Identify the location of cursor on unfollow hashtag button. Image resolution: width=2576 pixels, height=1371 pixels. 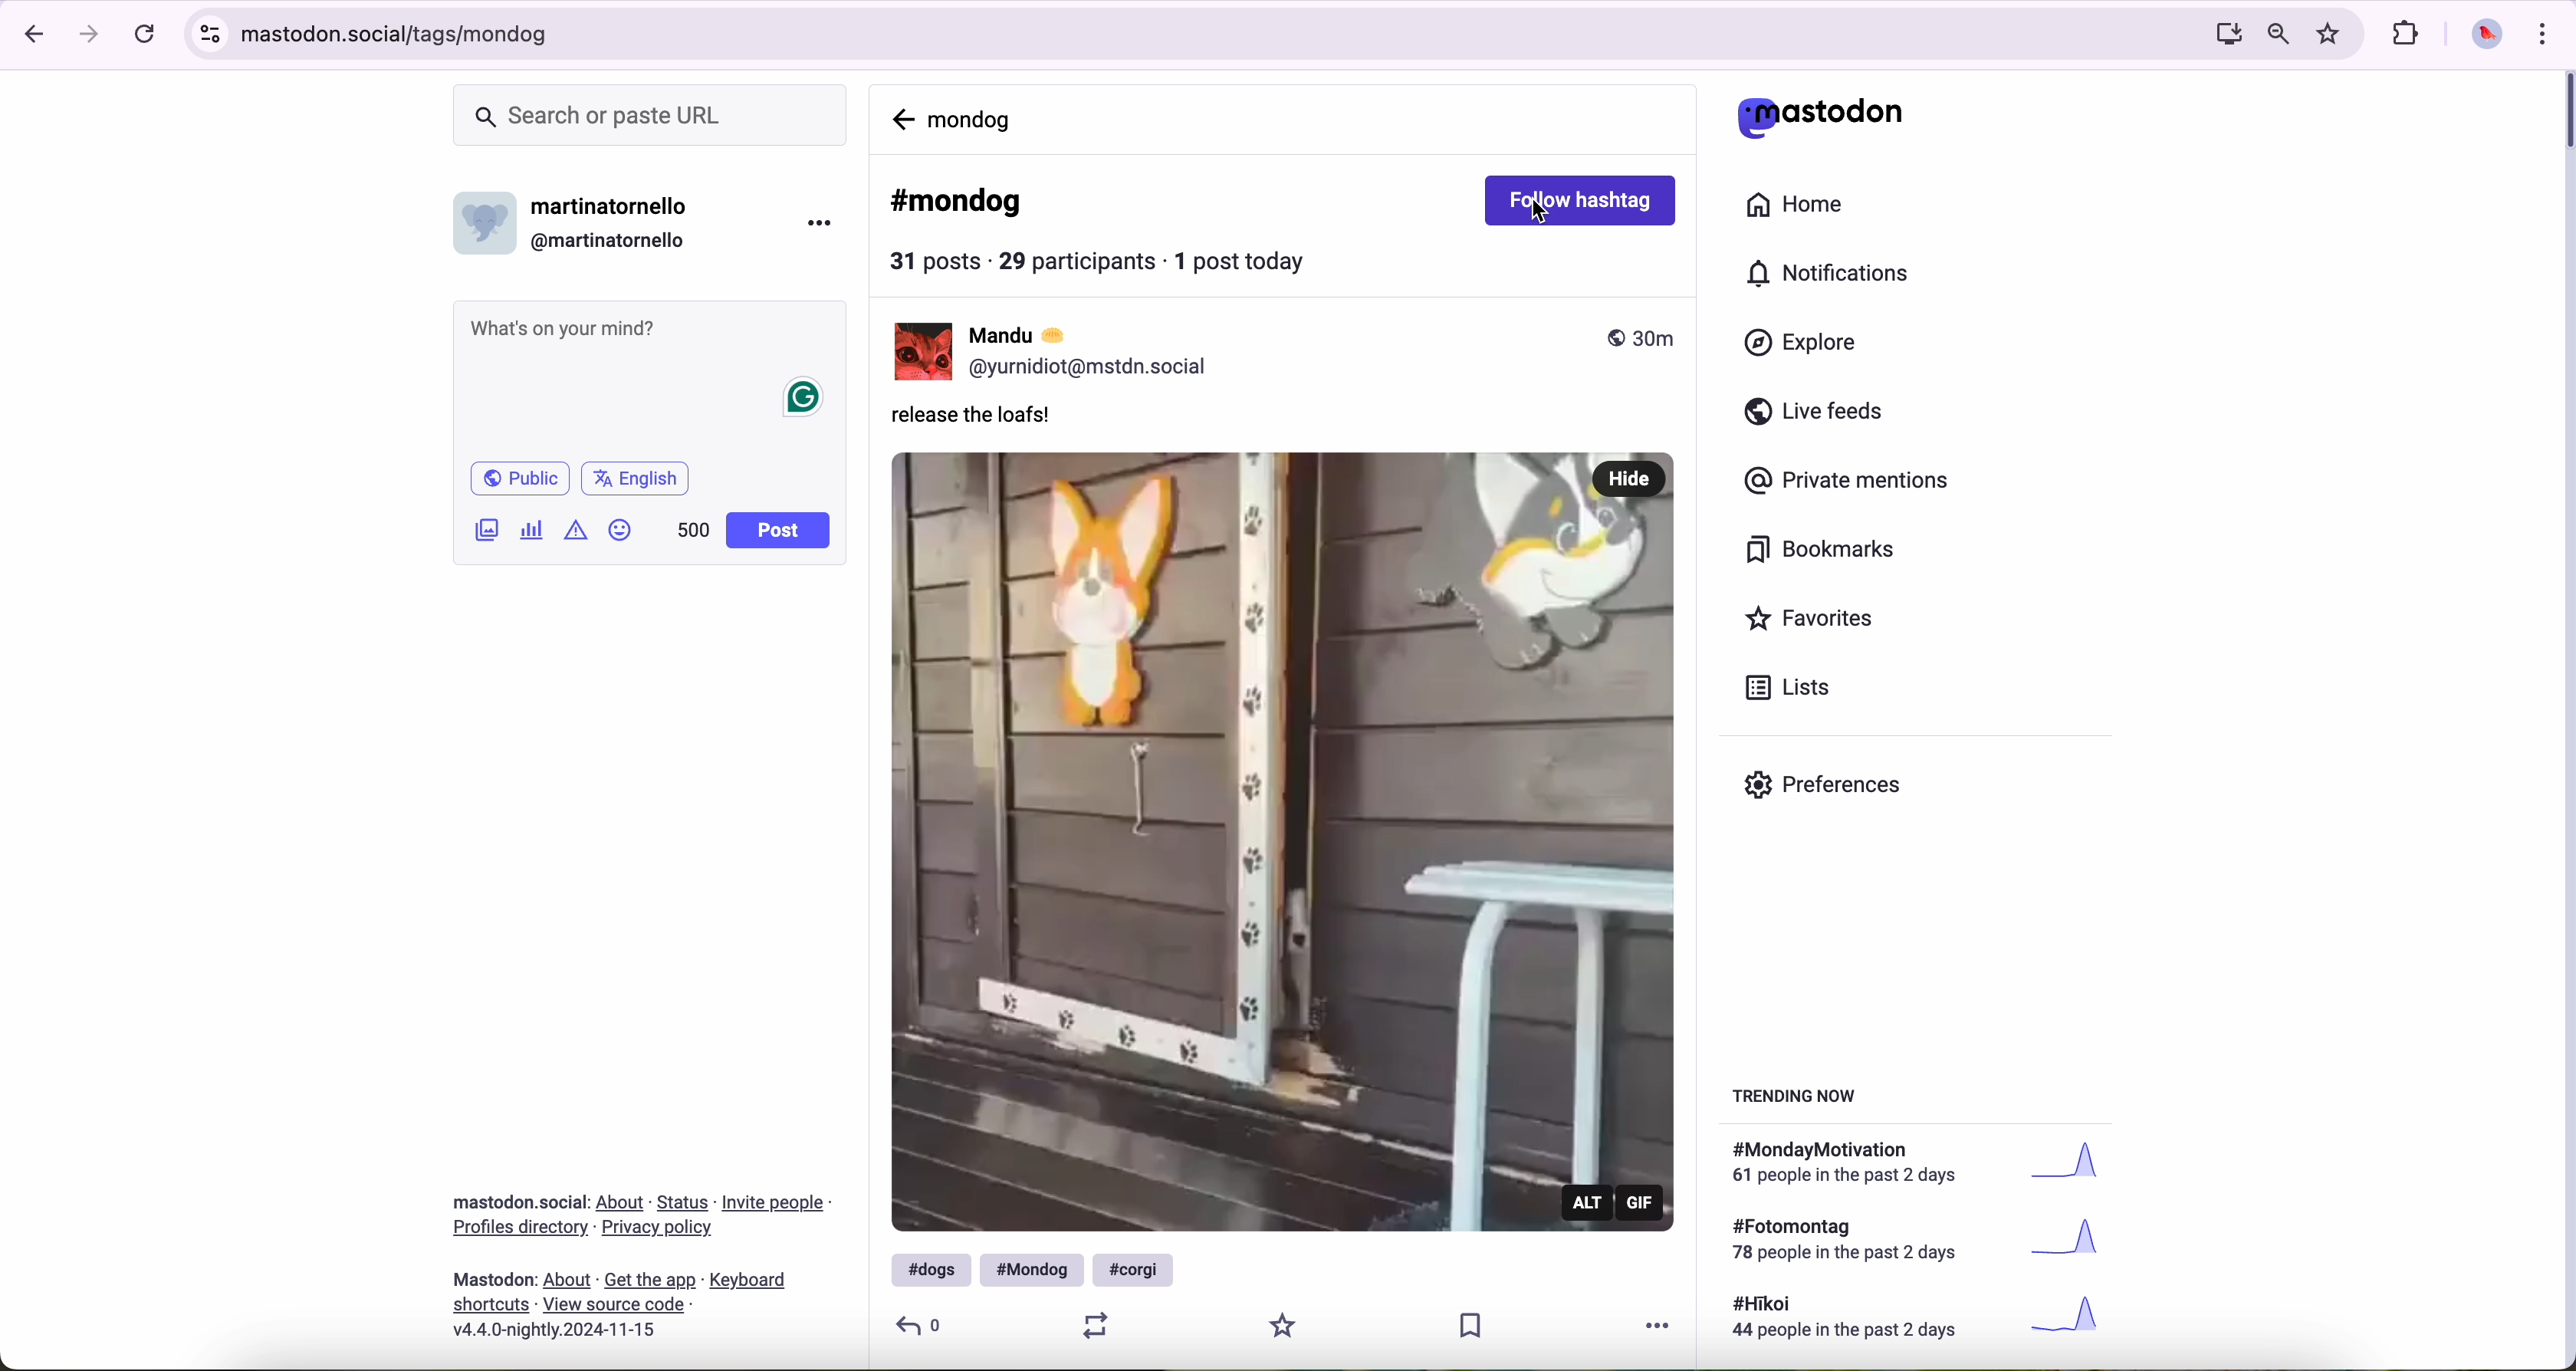
(1576, 197).